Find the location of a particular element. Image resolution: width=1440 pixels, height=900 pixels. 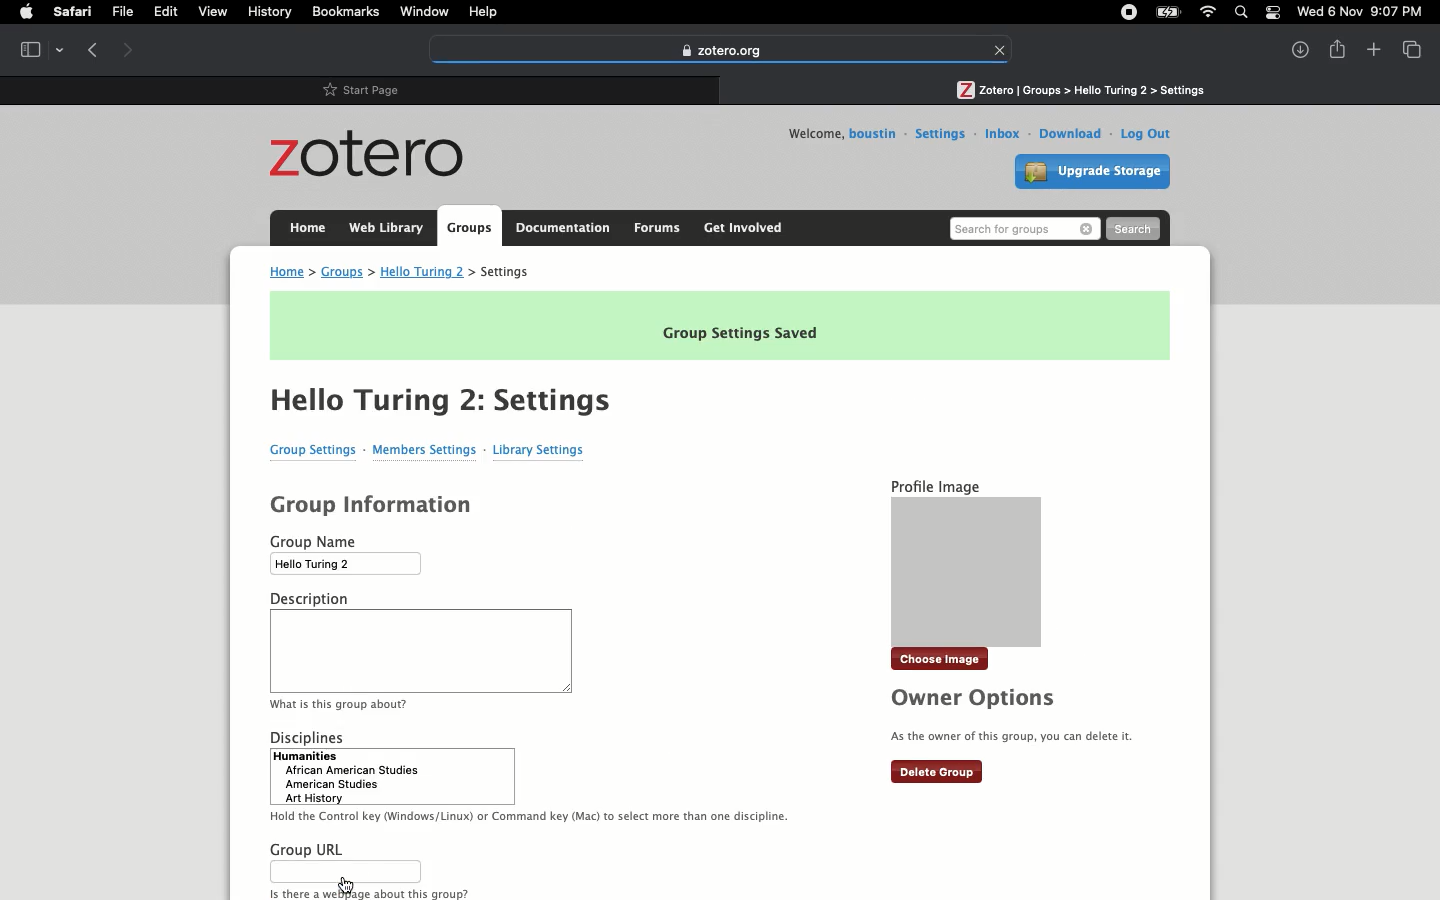

Username is located at coordinates (875, 134).